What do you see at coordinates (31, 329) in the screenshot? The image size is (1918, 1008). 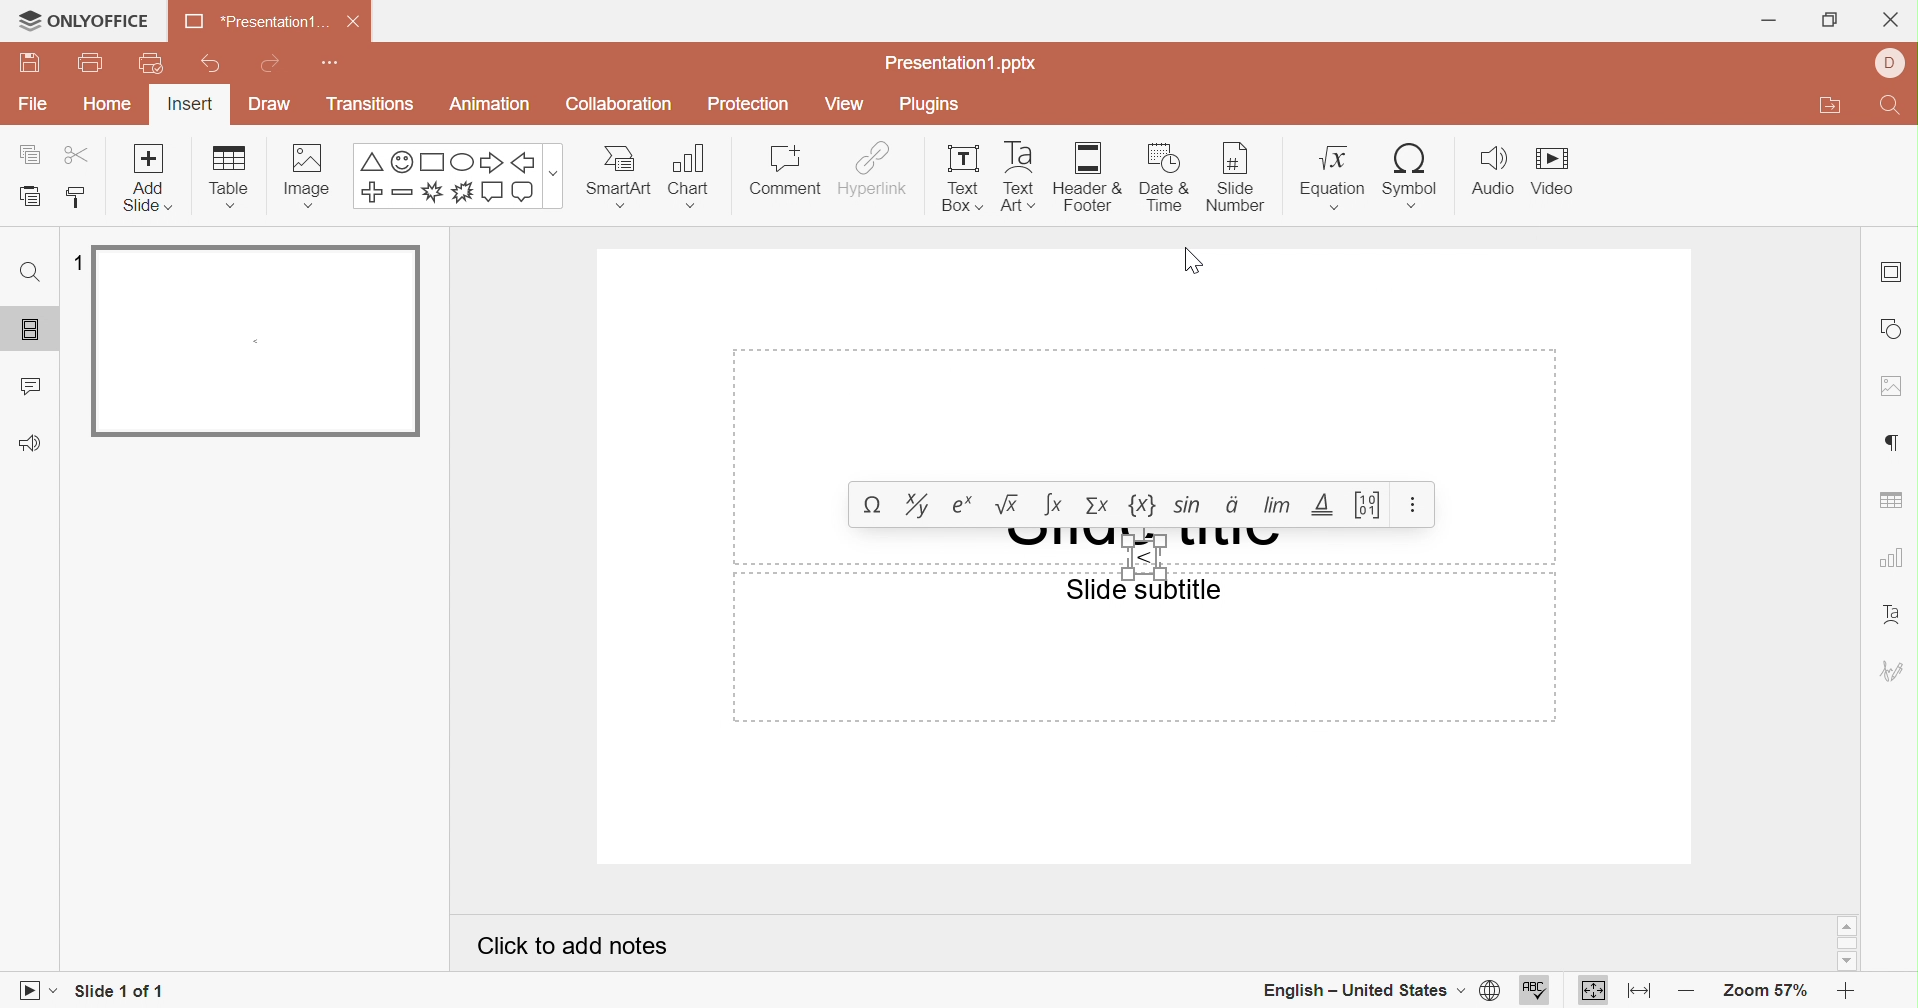 I see `Slides` at bounding box center [31, 329].